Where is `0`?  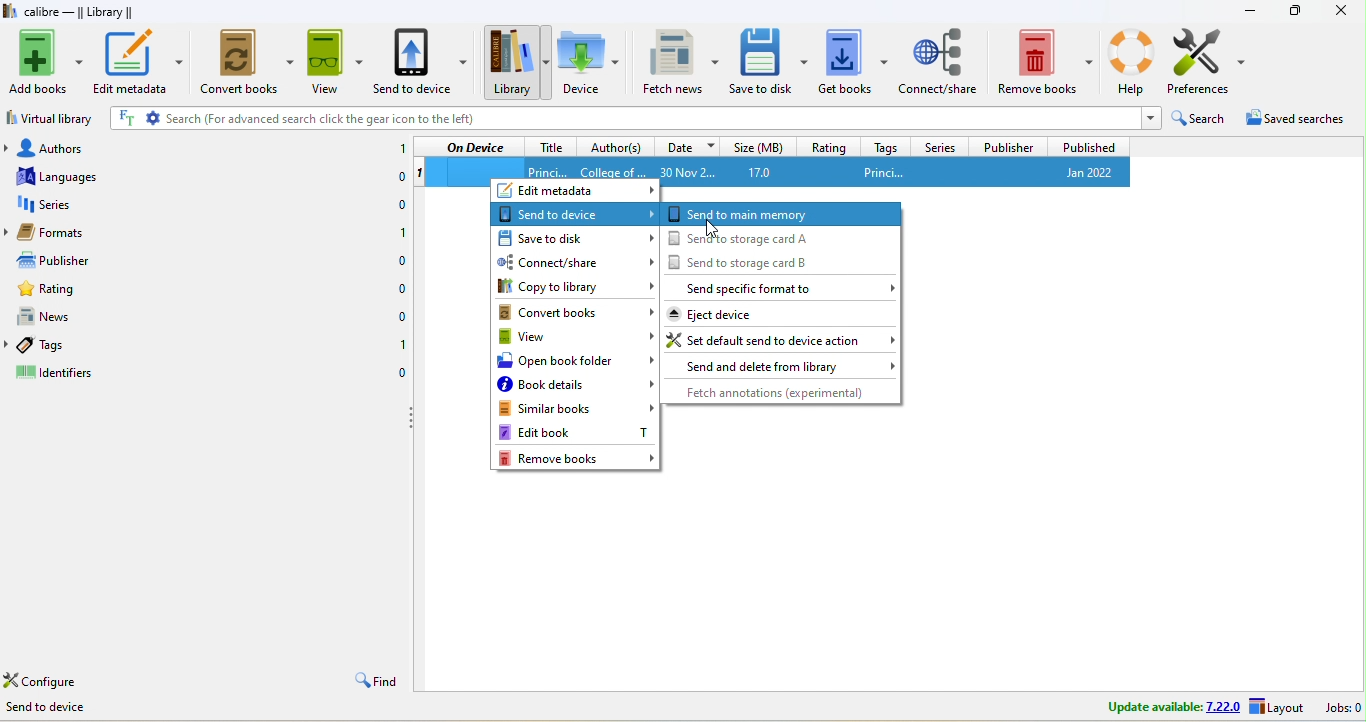 0 is located at coordinates (394, 179).